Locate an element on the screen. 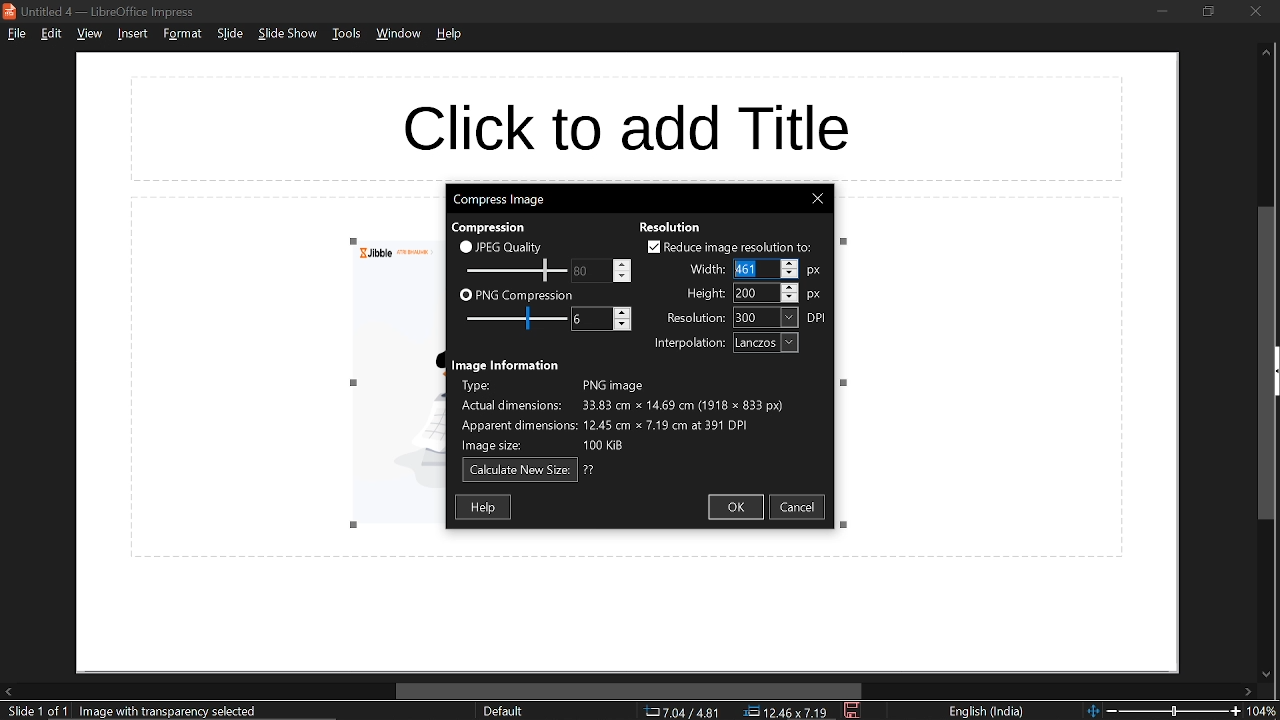  close is located at coordinates (1257, 11).